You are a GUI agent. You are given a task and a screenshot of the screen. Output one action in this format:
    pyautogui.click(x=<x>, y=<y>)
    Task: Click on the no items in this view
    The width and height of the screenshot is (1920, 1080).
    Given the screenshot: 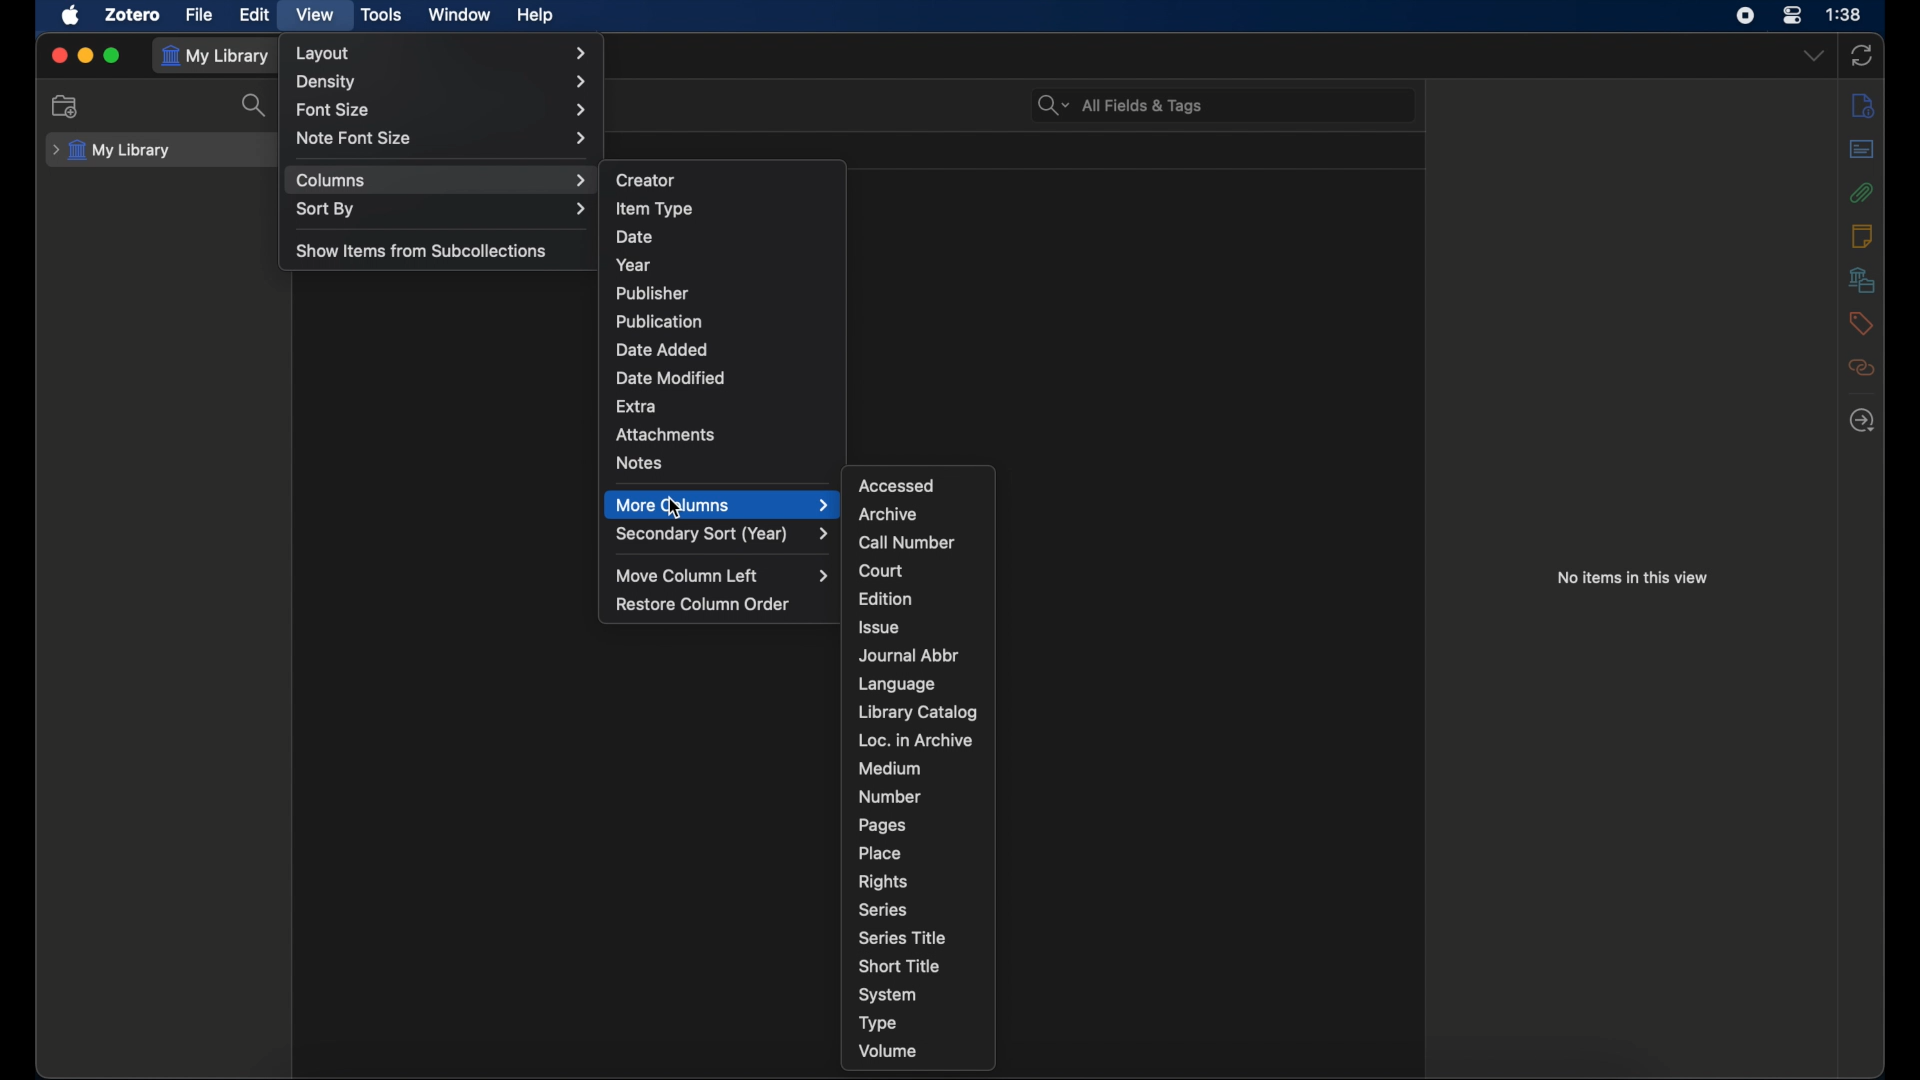 What is the action you would take?
    pyautogui.click(x=1632, y=577)
    